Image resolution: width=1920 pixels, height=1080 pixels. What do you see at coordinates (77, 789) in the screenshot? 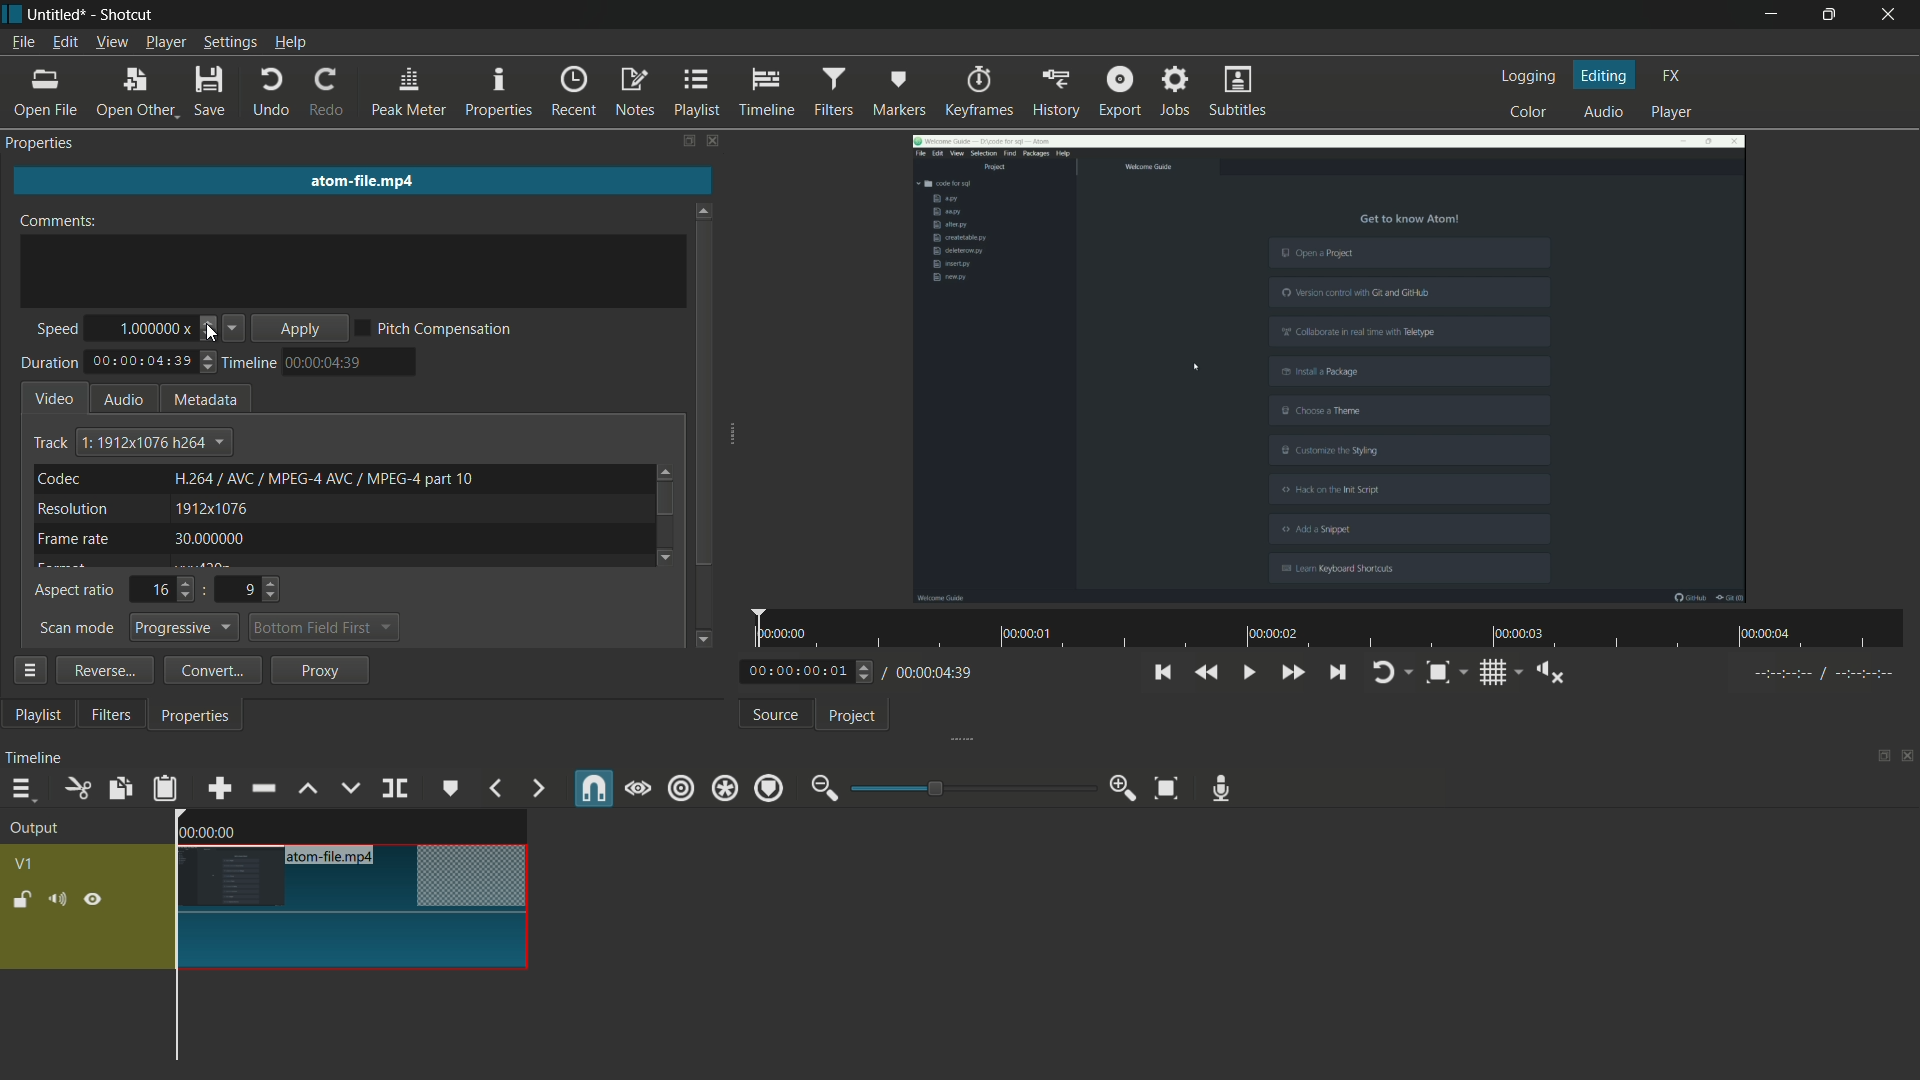
I see `cut` at bounding box center [77, 789].